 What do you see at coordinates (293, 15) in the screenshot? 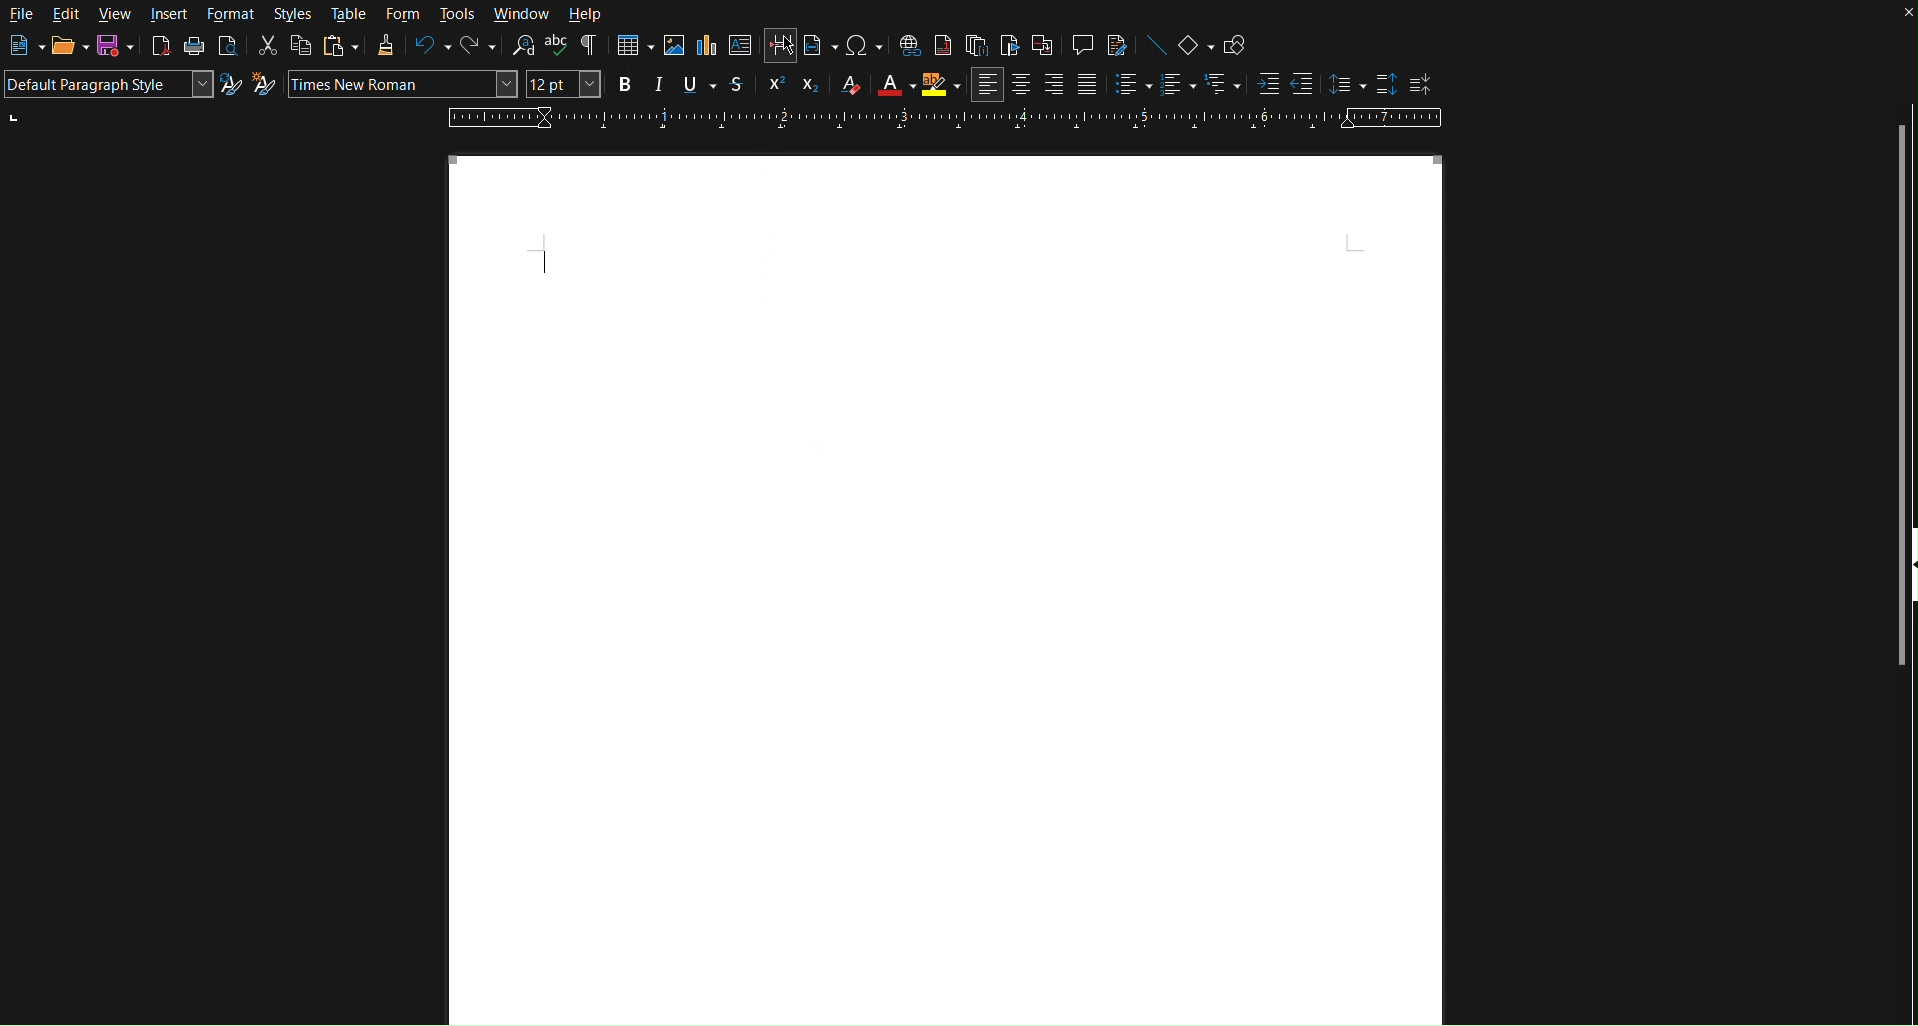
I see `Styles` at bounding box center [293, 15].